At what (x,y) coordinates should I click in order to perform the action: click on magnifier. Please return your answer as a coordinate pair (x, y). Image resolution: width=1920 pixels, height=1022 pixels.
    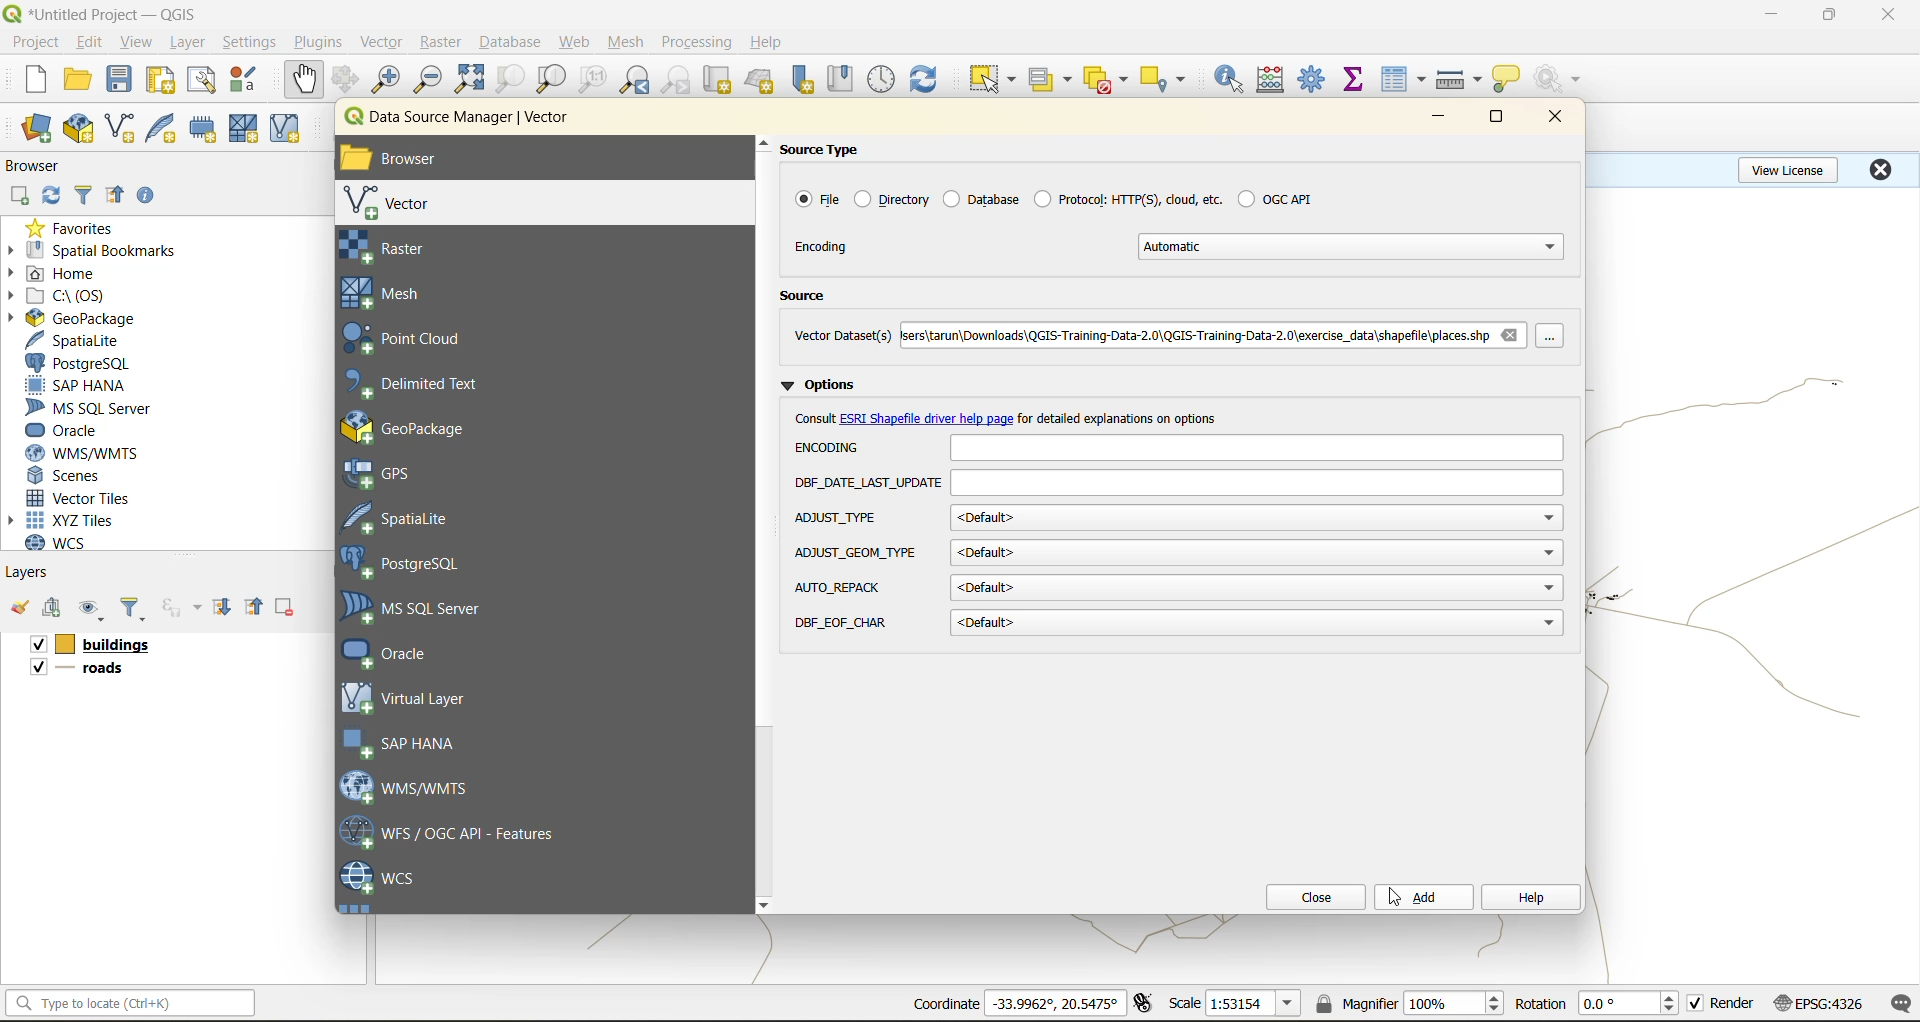
    Looking at the image, I should click on (1355, 1003).